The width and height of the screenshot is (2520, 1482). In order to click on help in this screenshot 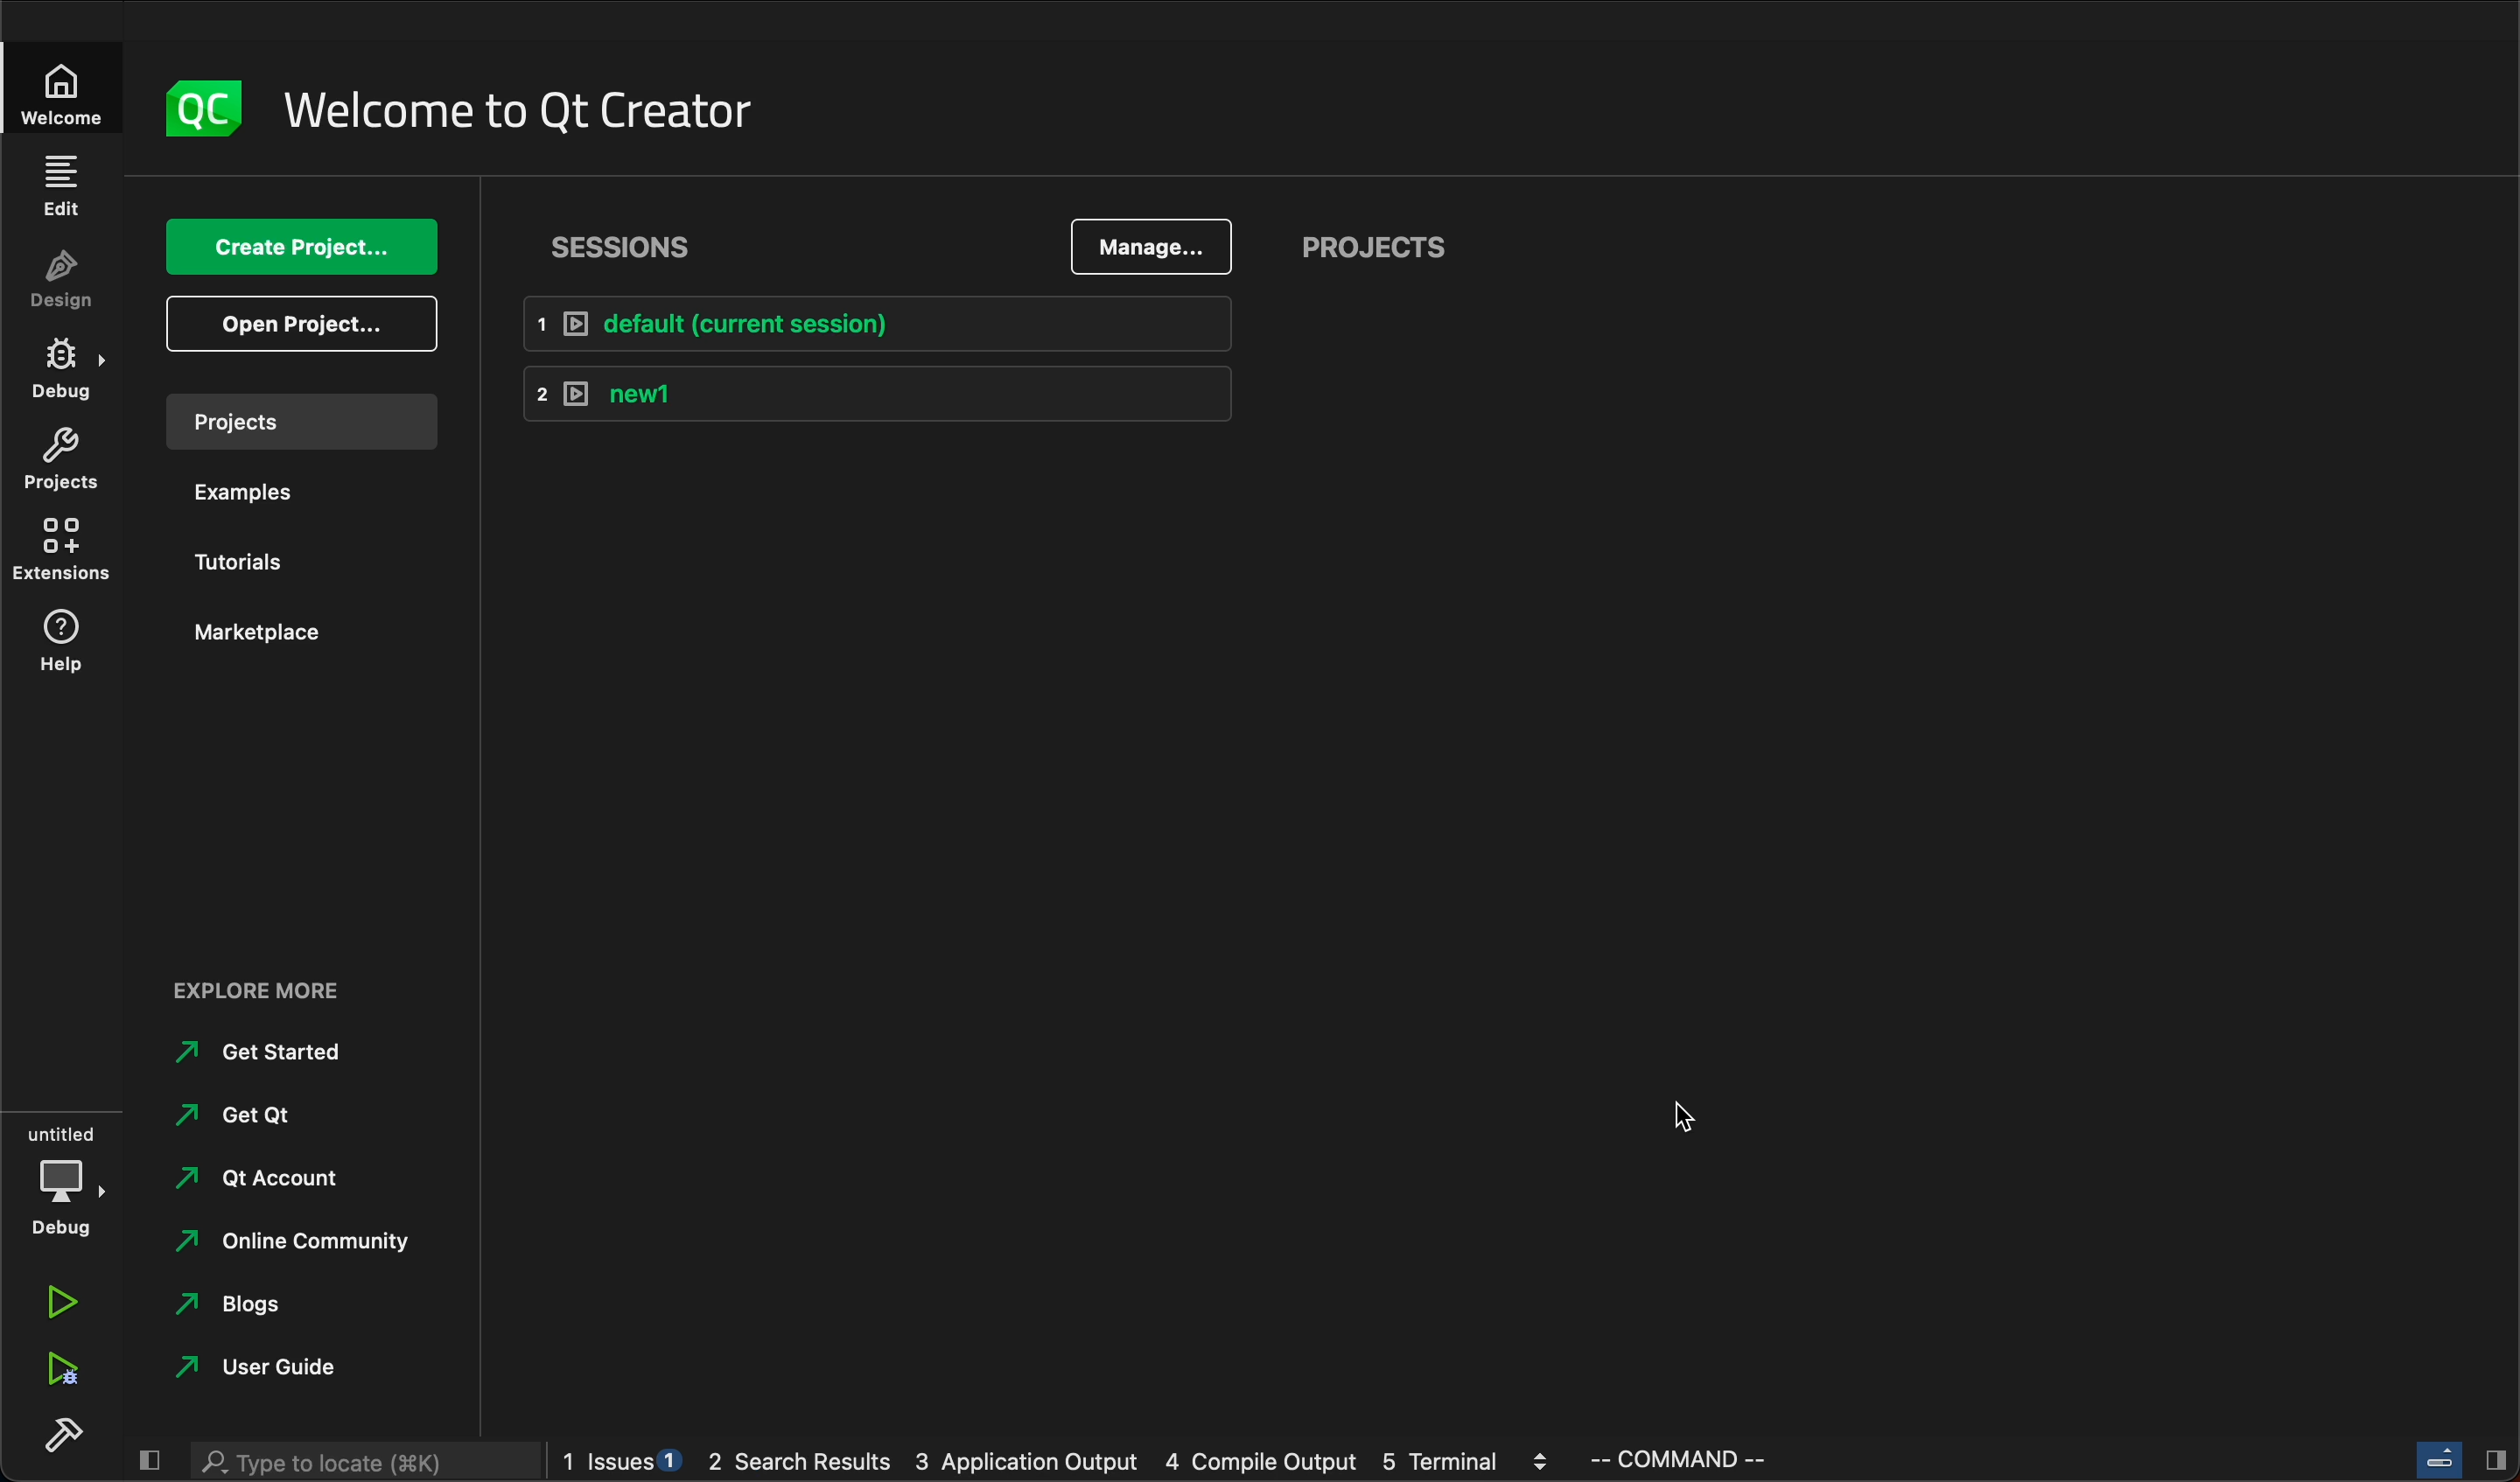, I will do `click(68, 640)`.